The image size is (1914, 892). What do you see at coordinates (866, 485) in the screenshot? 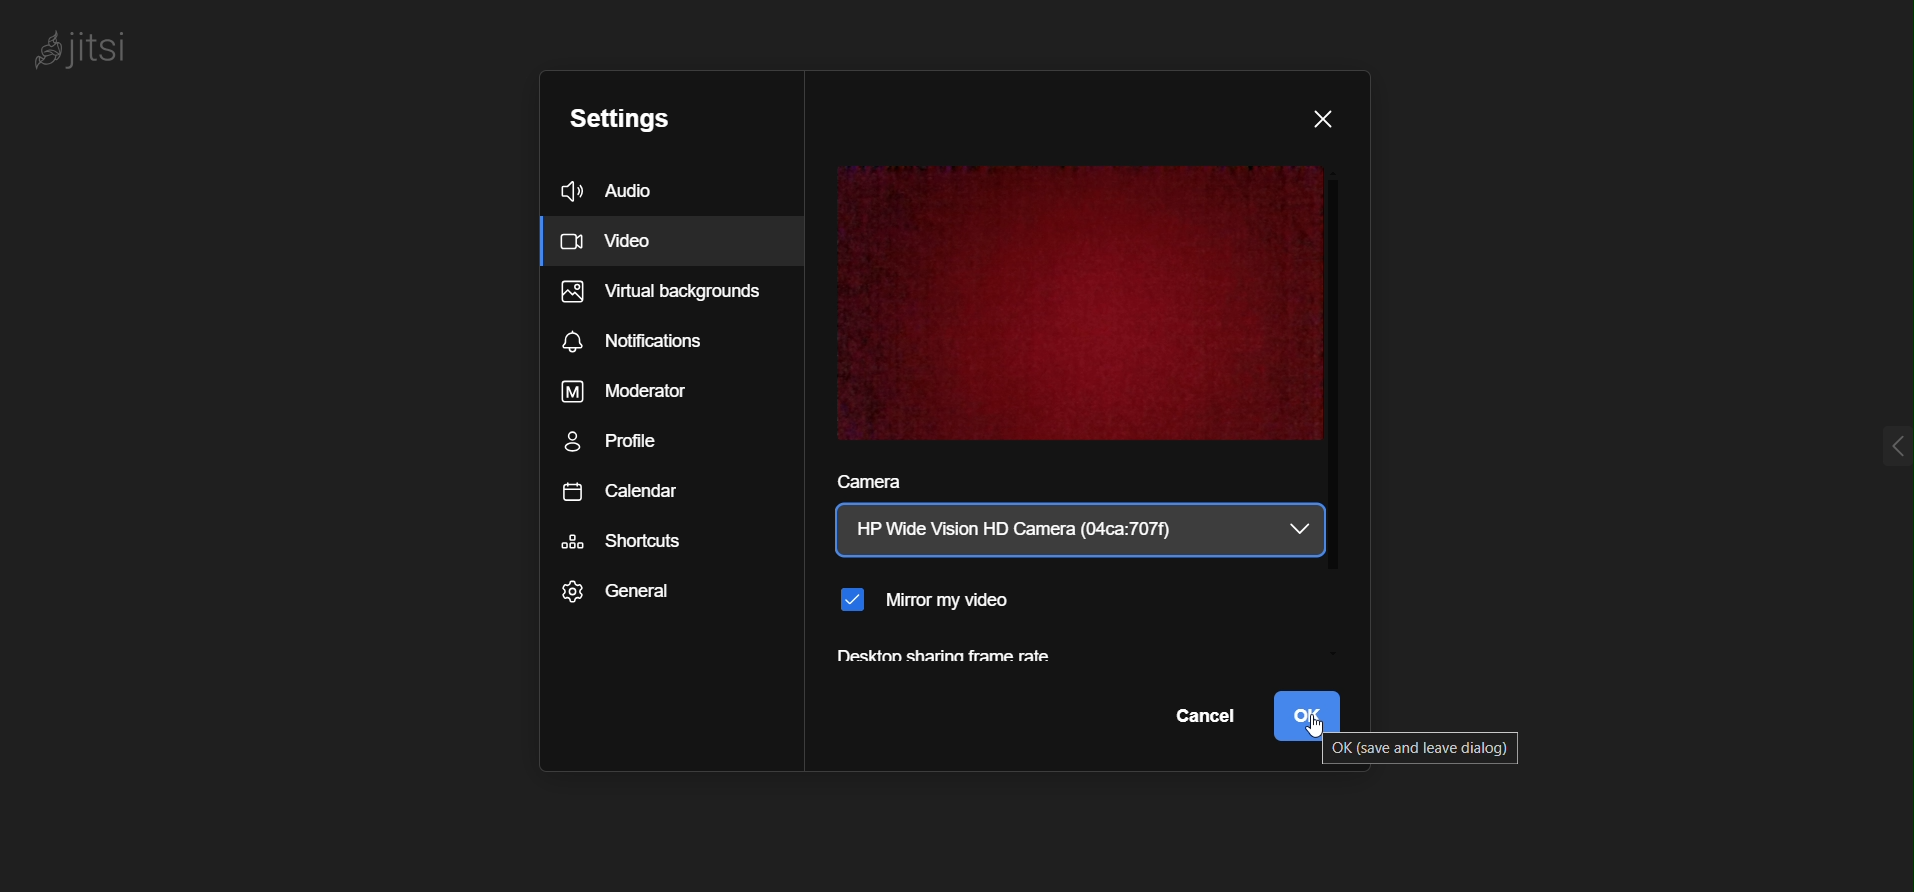
I see `camera` at bounding box center [866, 485].